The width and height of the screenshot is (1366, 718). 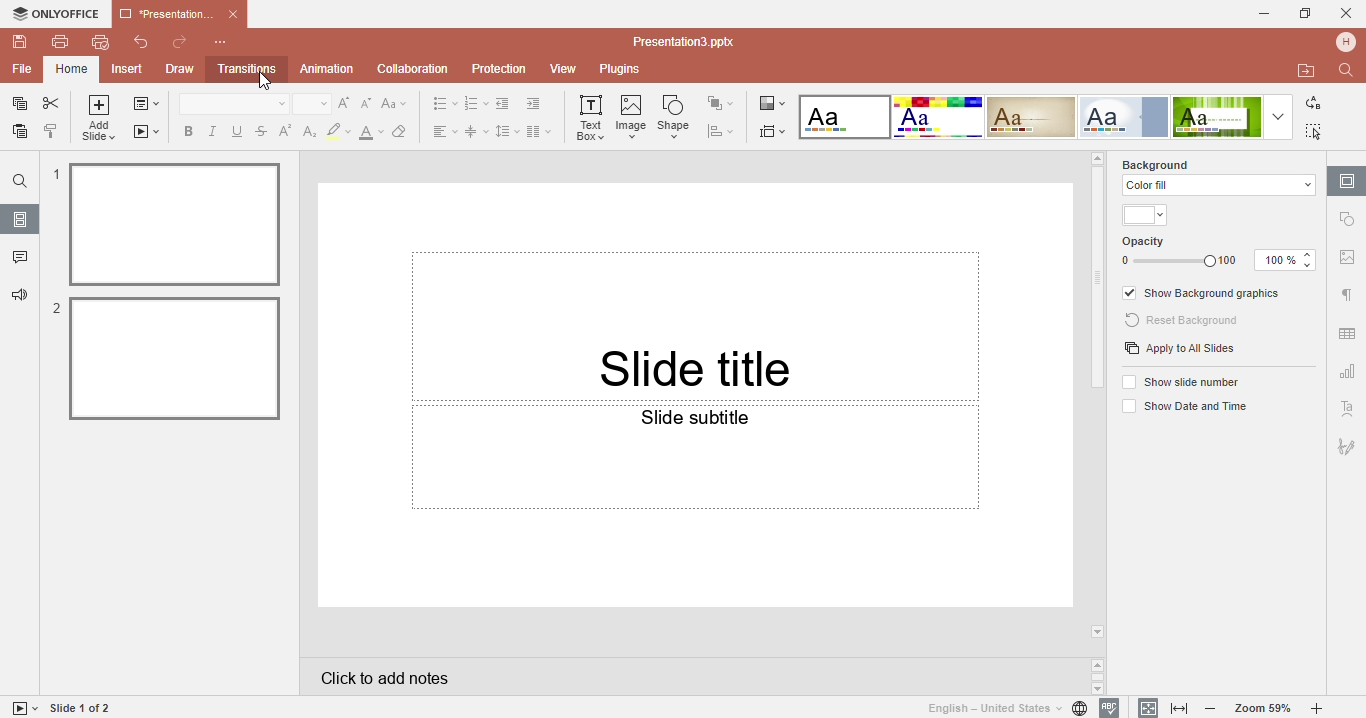 I want to click on Show date and time, so click(x=1182, y=408).